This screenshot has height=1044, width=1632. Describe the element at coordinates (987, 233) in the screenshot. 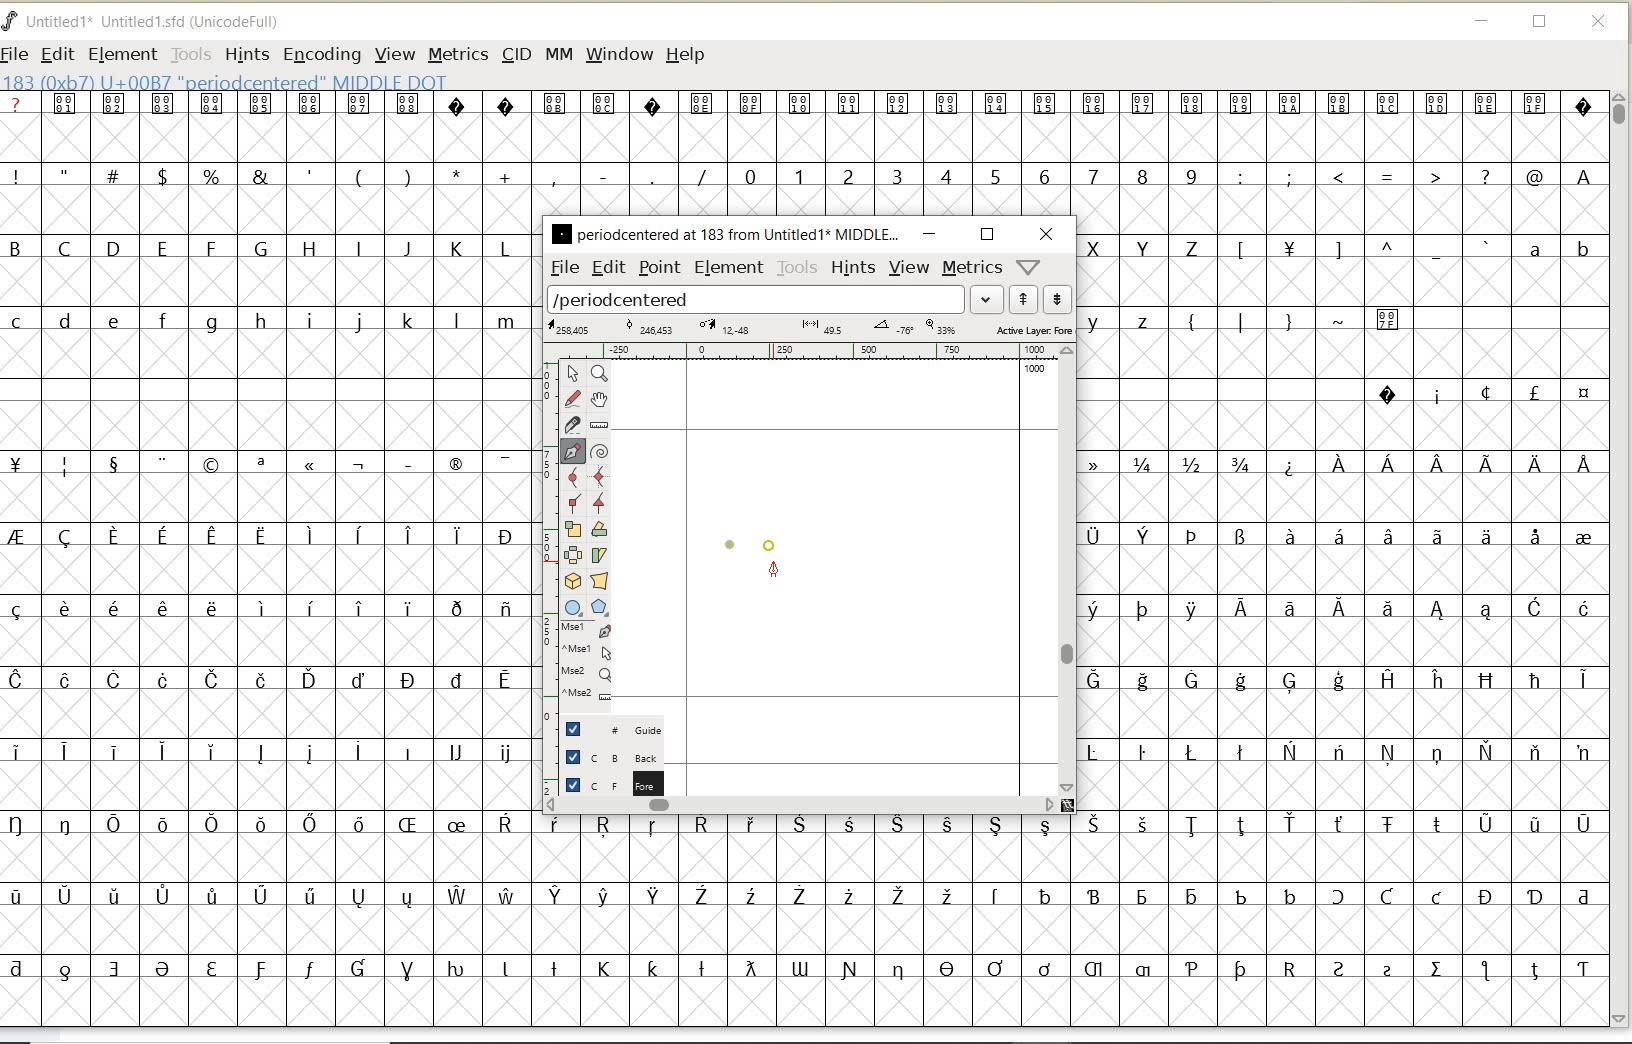

I see `restore` at that location.